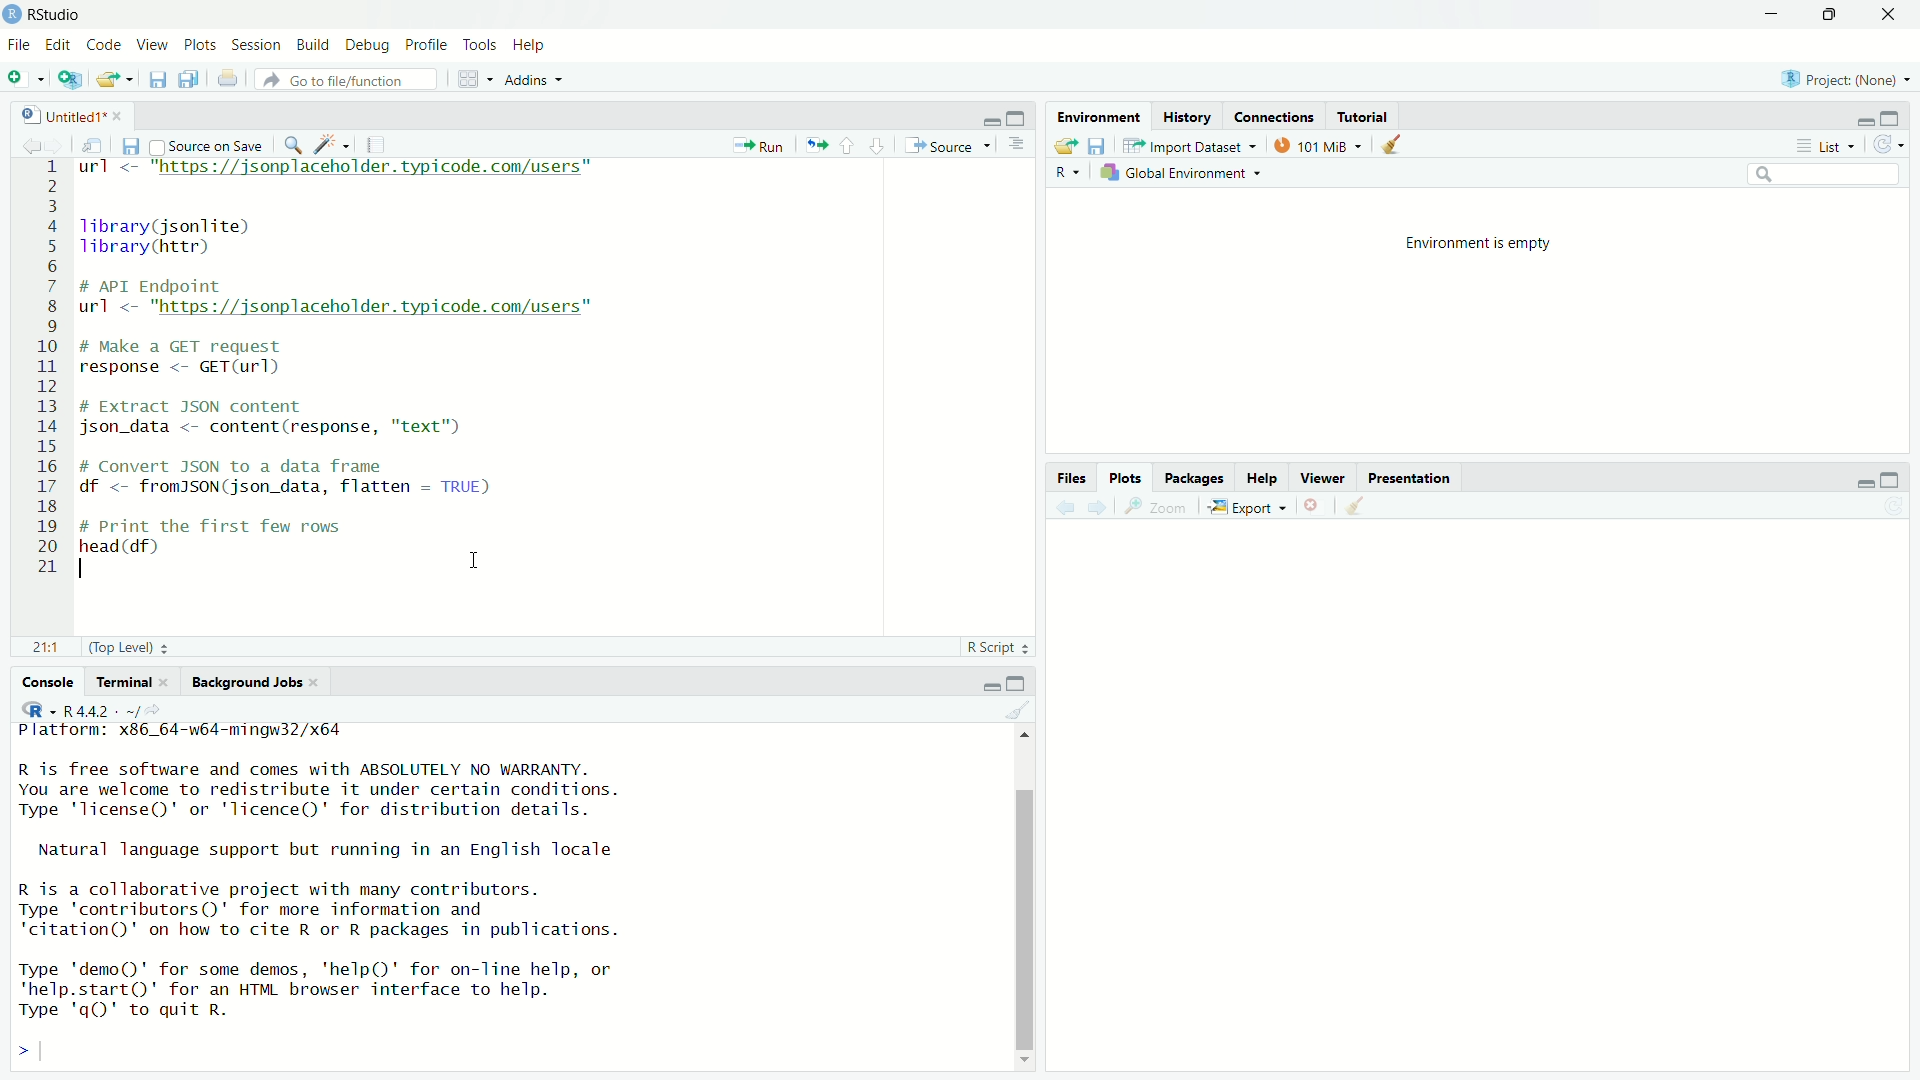 This screenshot has width=1920, height=1080. I want to click on Environment is empty, so click(1479, 245).